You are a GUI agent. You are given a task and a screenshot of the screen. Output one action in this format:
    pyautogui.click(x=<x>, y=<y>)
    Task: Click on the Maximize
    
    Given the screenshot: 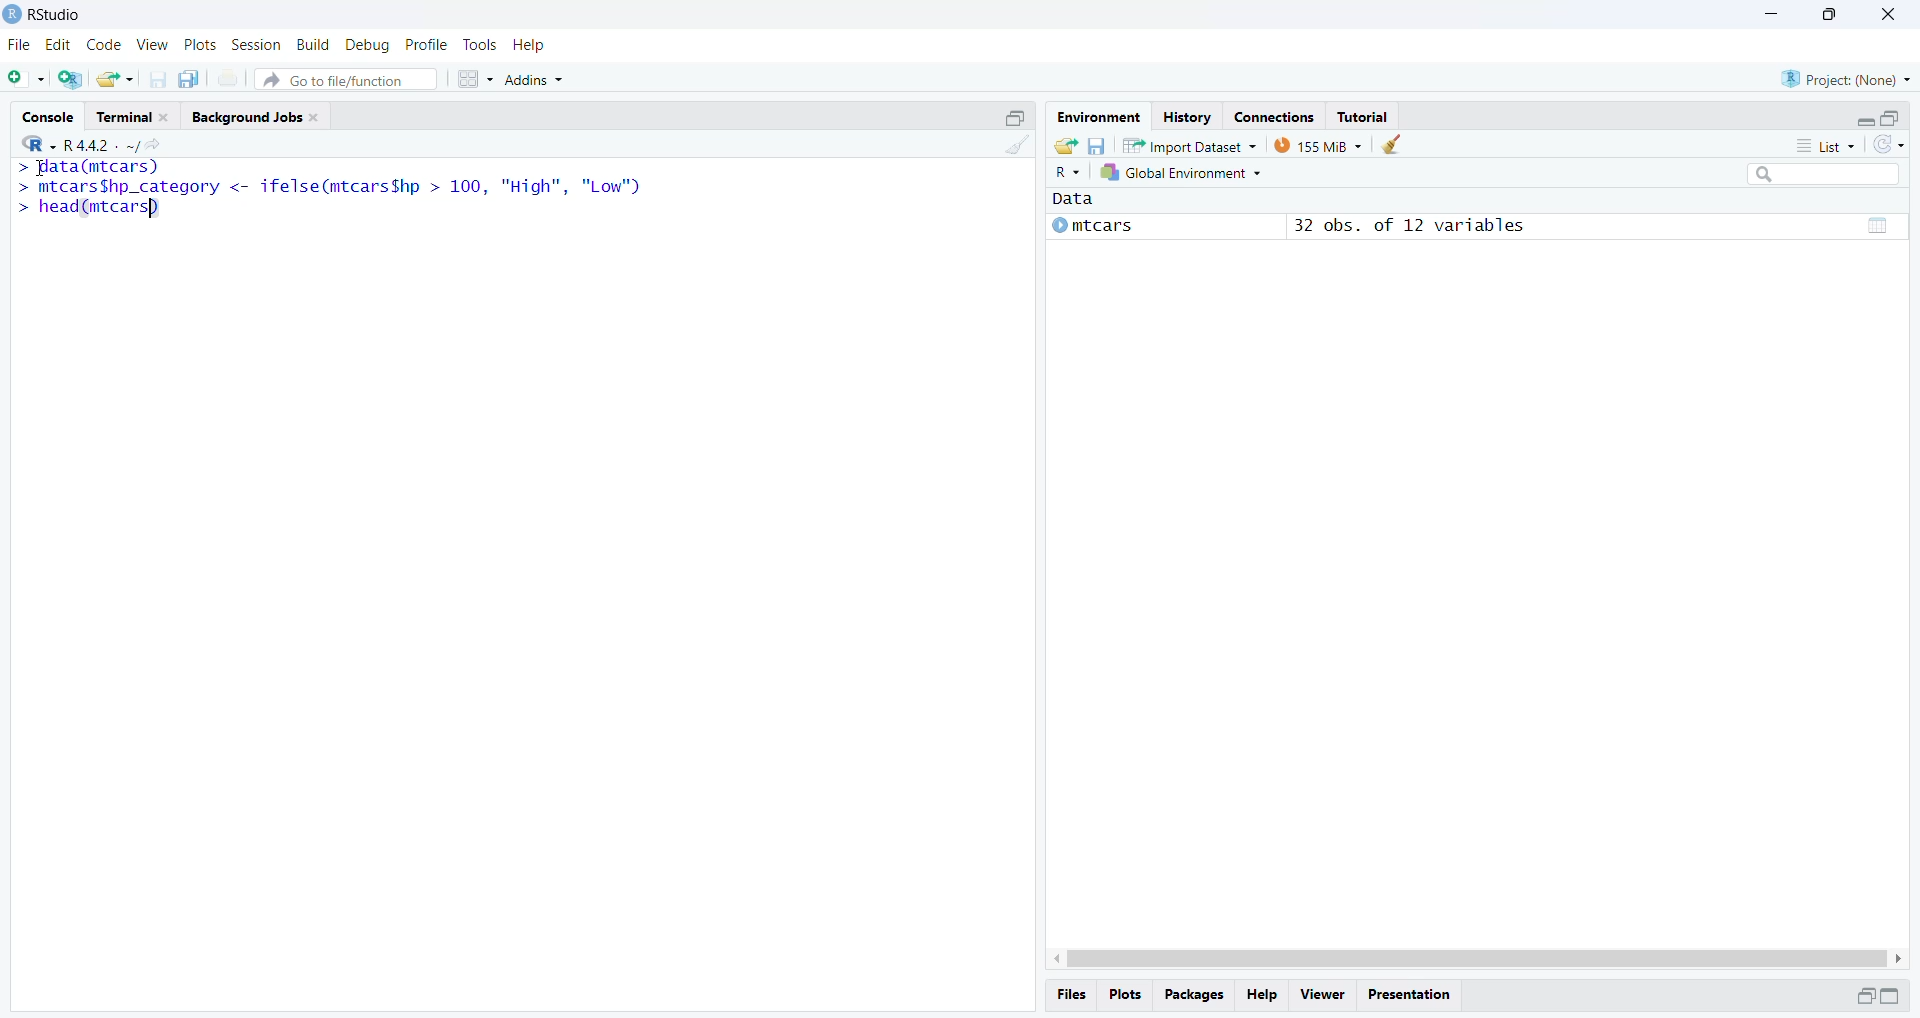 What is the action you would take?
    pyautogui.click(x=1827, y=15)
    